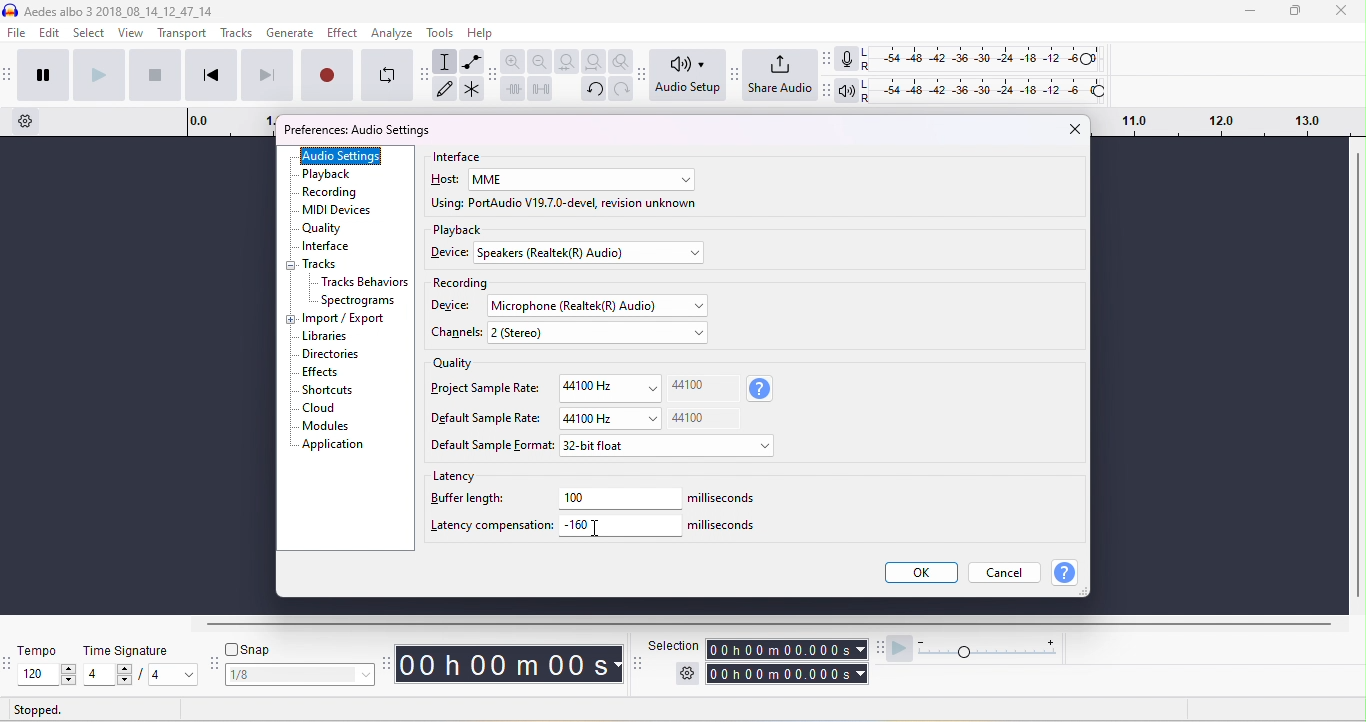 Image resolution: width=1366 pixels, height=722 pixels. Describe the element at coordinates (540, 61) in the screenshot. I see `zoom out` at that location.